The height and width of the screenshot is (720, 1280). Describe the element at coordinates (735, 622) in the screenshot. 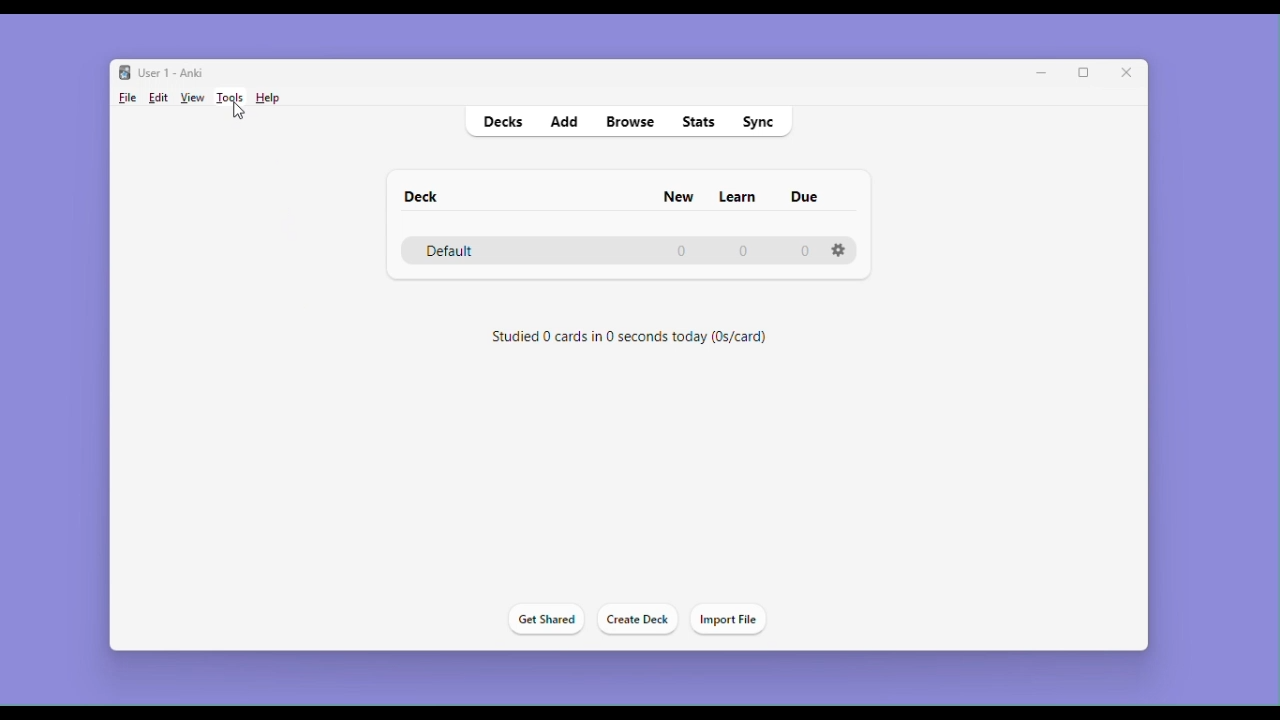

I see `Import file` at that location.